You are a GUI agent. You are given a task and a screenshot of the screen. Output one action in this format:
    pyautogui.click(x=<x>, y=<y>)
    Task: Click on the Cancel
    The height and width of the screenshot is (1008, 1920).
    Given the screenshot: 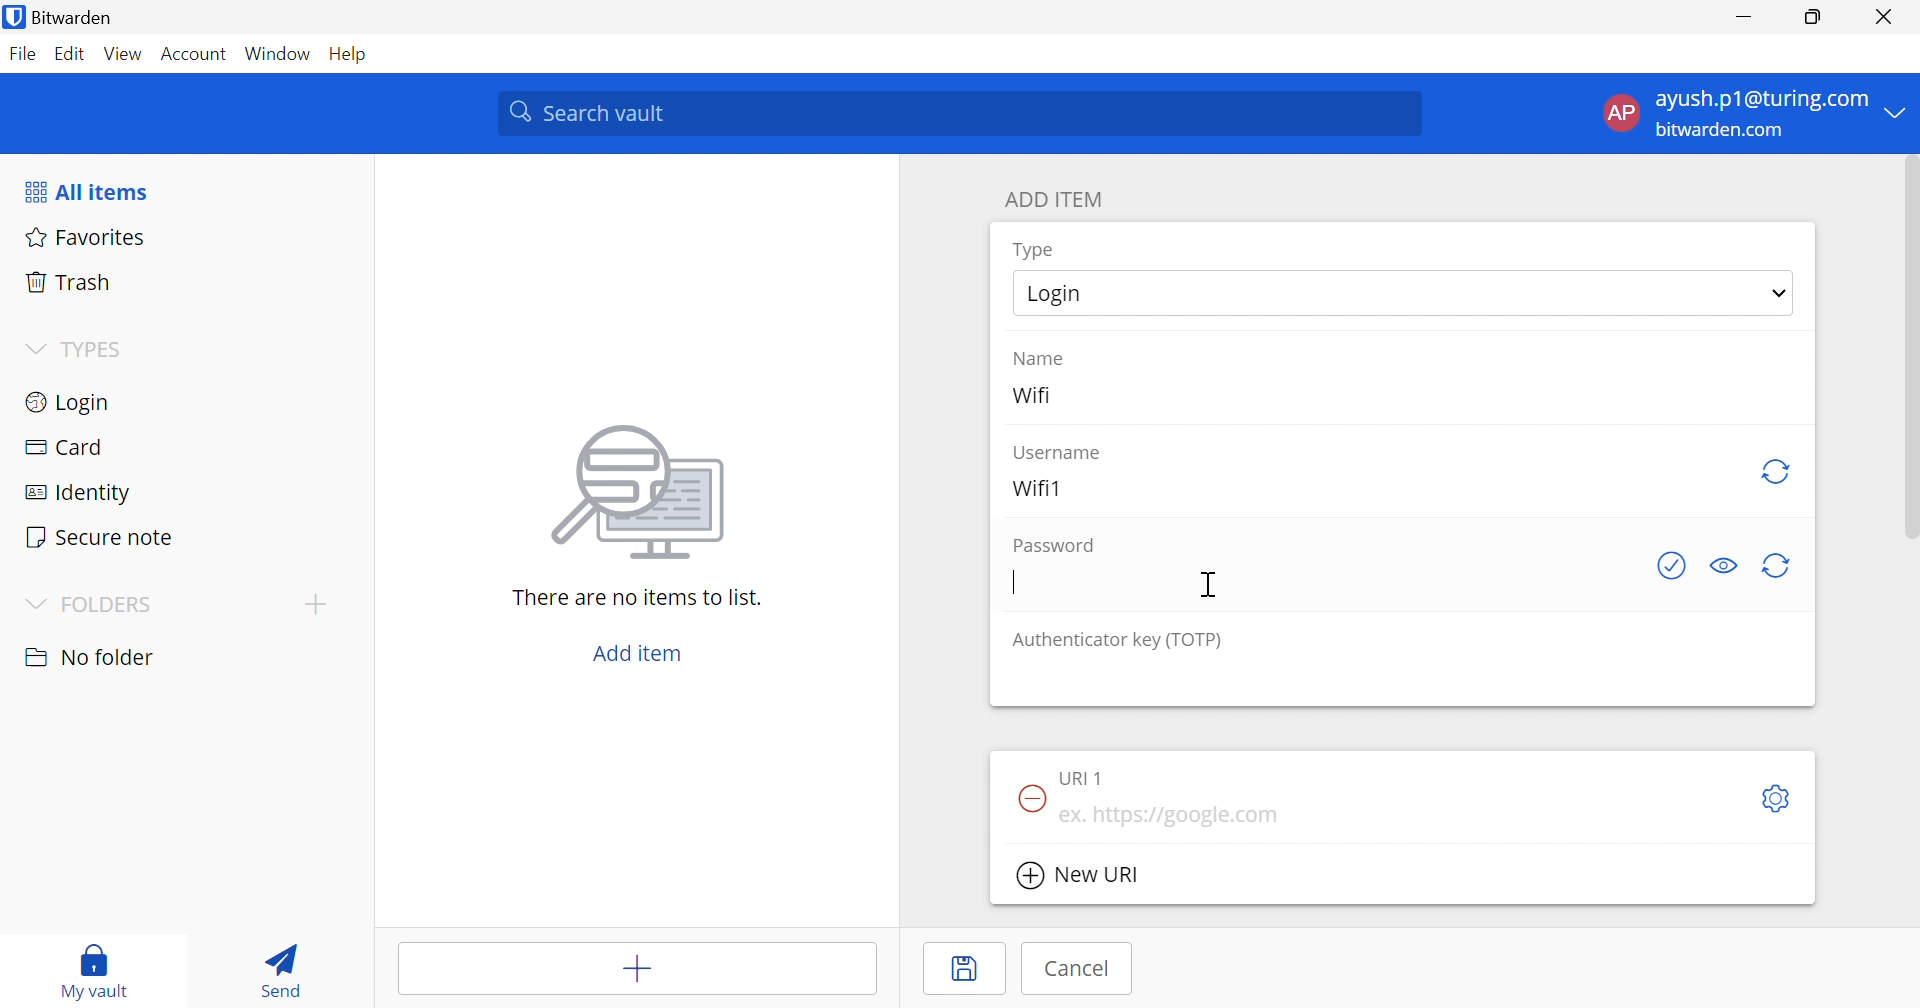 What is the action you would take?
    pyautogui.click(x=1079, y=968)
    